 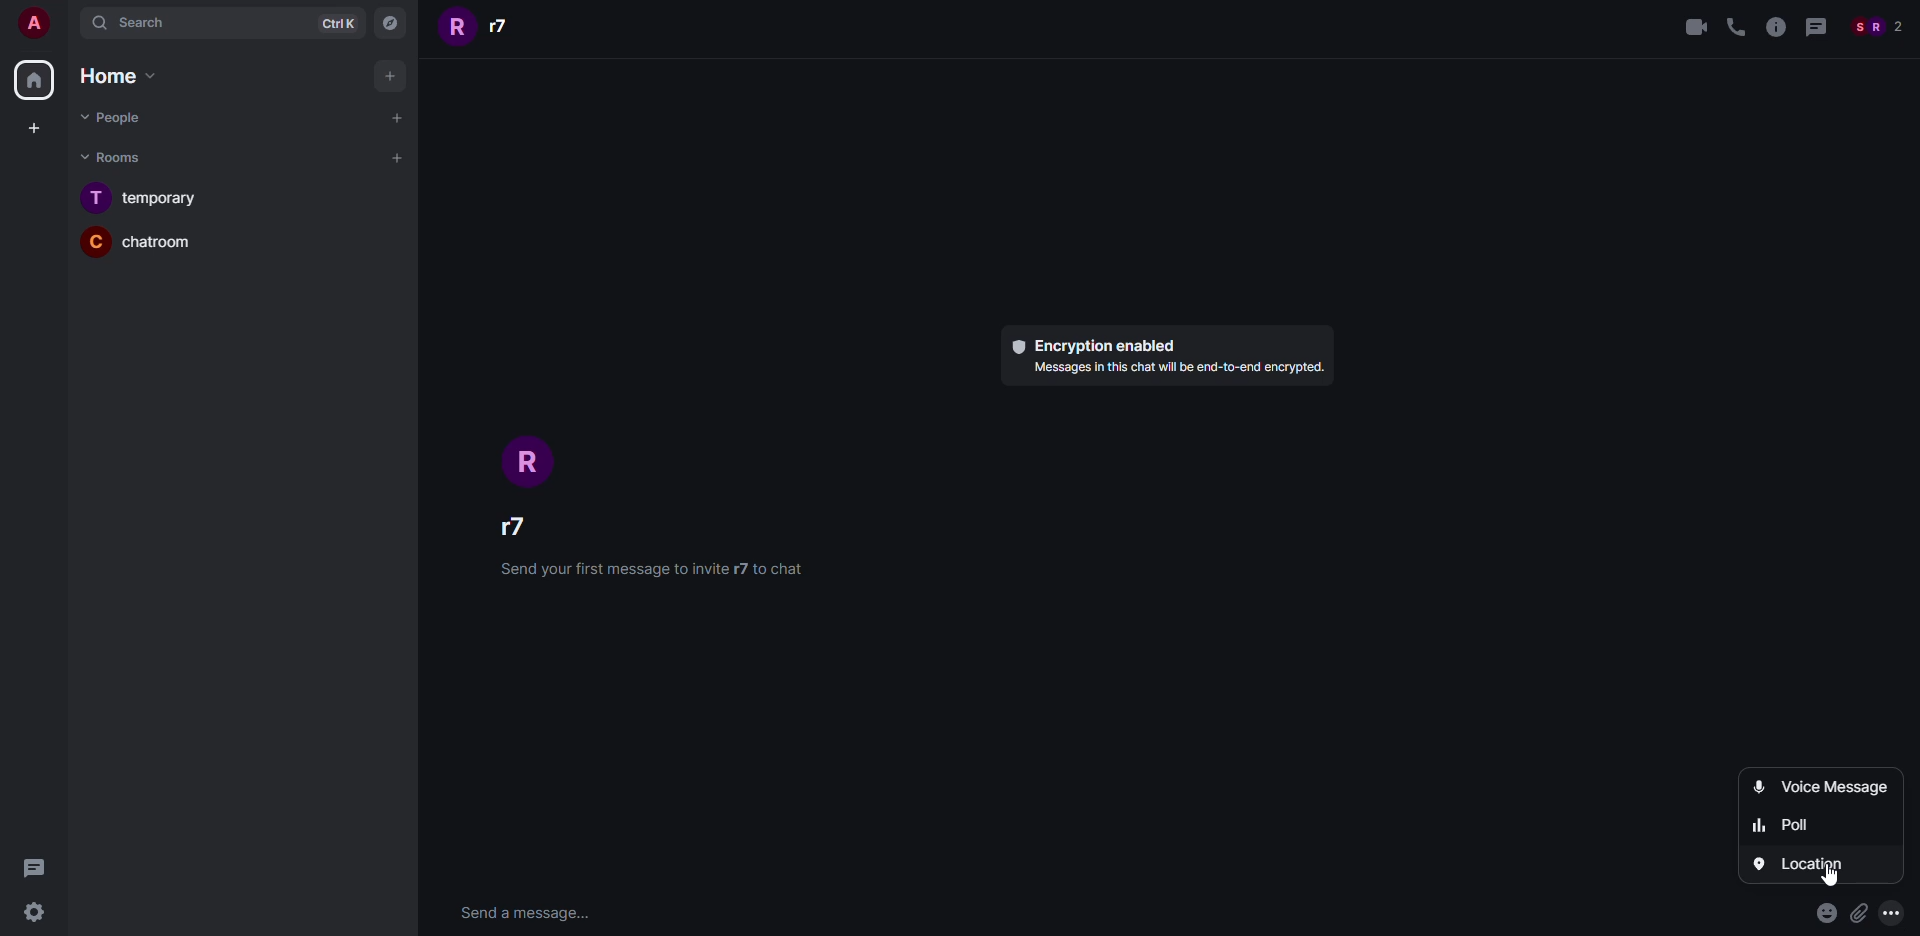 I want to click on call, so click(x=1735, y=28).